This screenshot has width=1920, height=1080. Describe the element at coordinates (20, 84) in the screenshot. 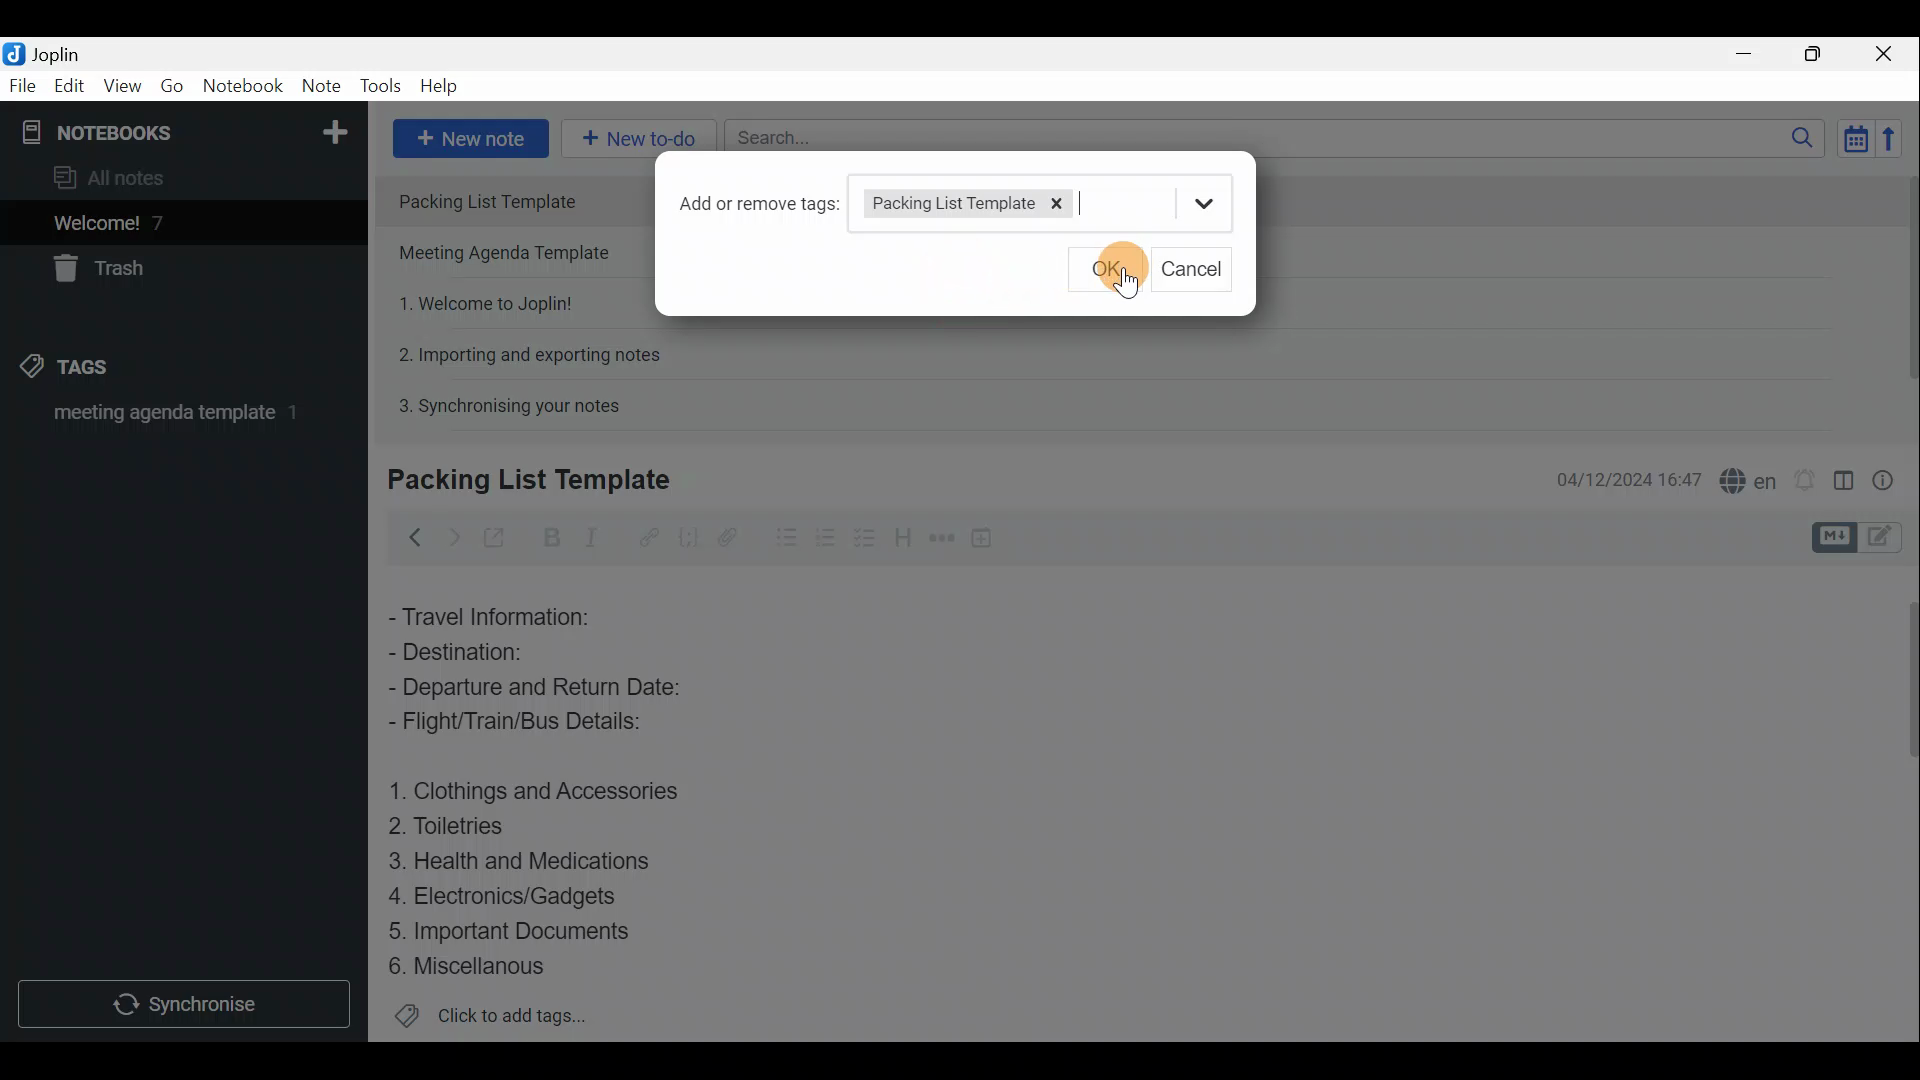

I see `File` at that location.